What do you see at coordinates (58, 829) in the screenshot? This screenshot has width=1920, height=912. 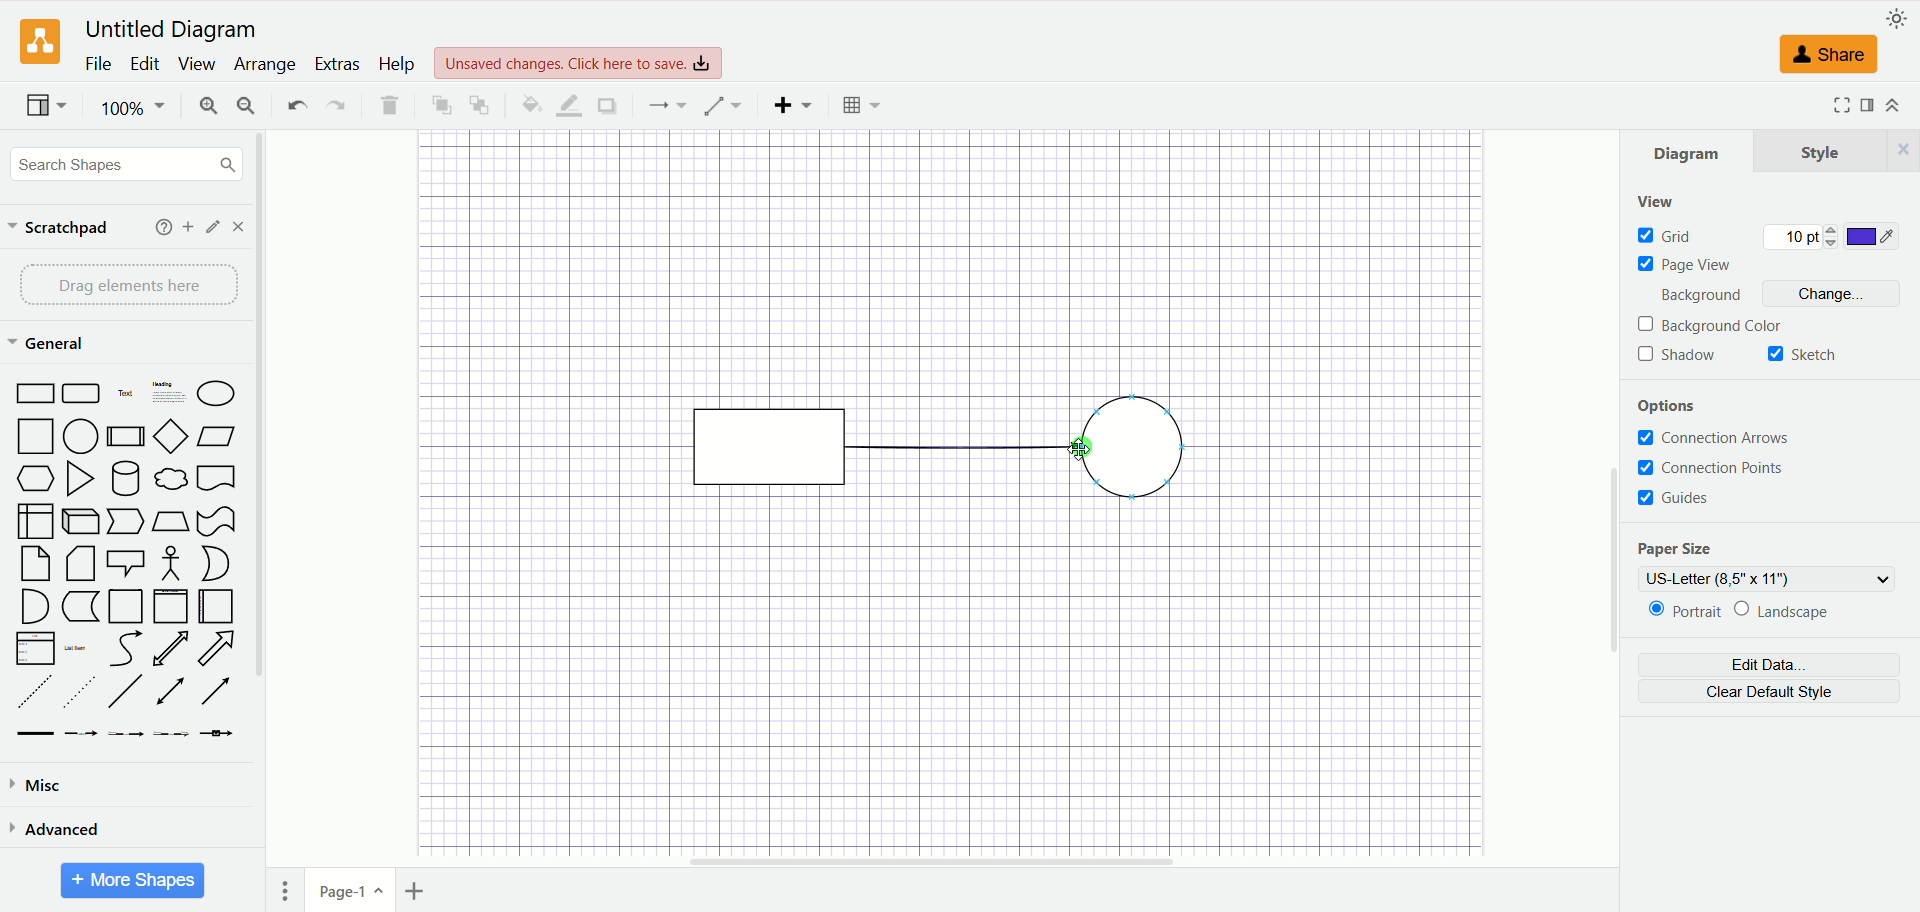 I see `advanced` at bounding box center [58, 829].